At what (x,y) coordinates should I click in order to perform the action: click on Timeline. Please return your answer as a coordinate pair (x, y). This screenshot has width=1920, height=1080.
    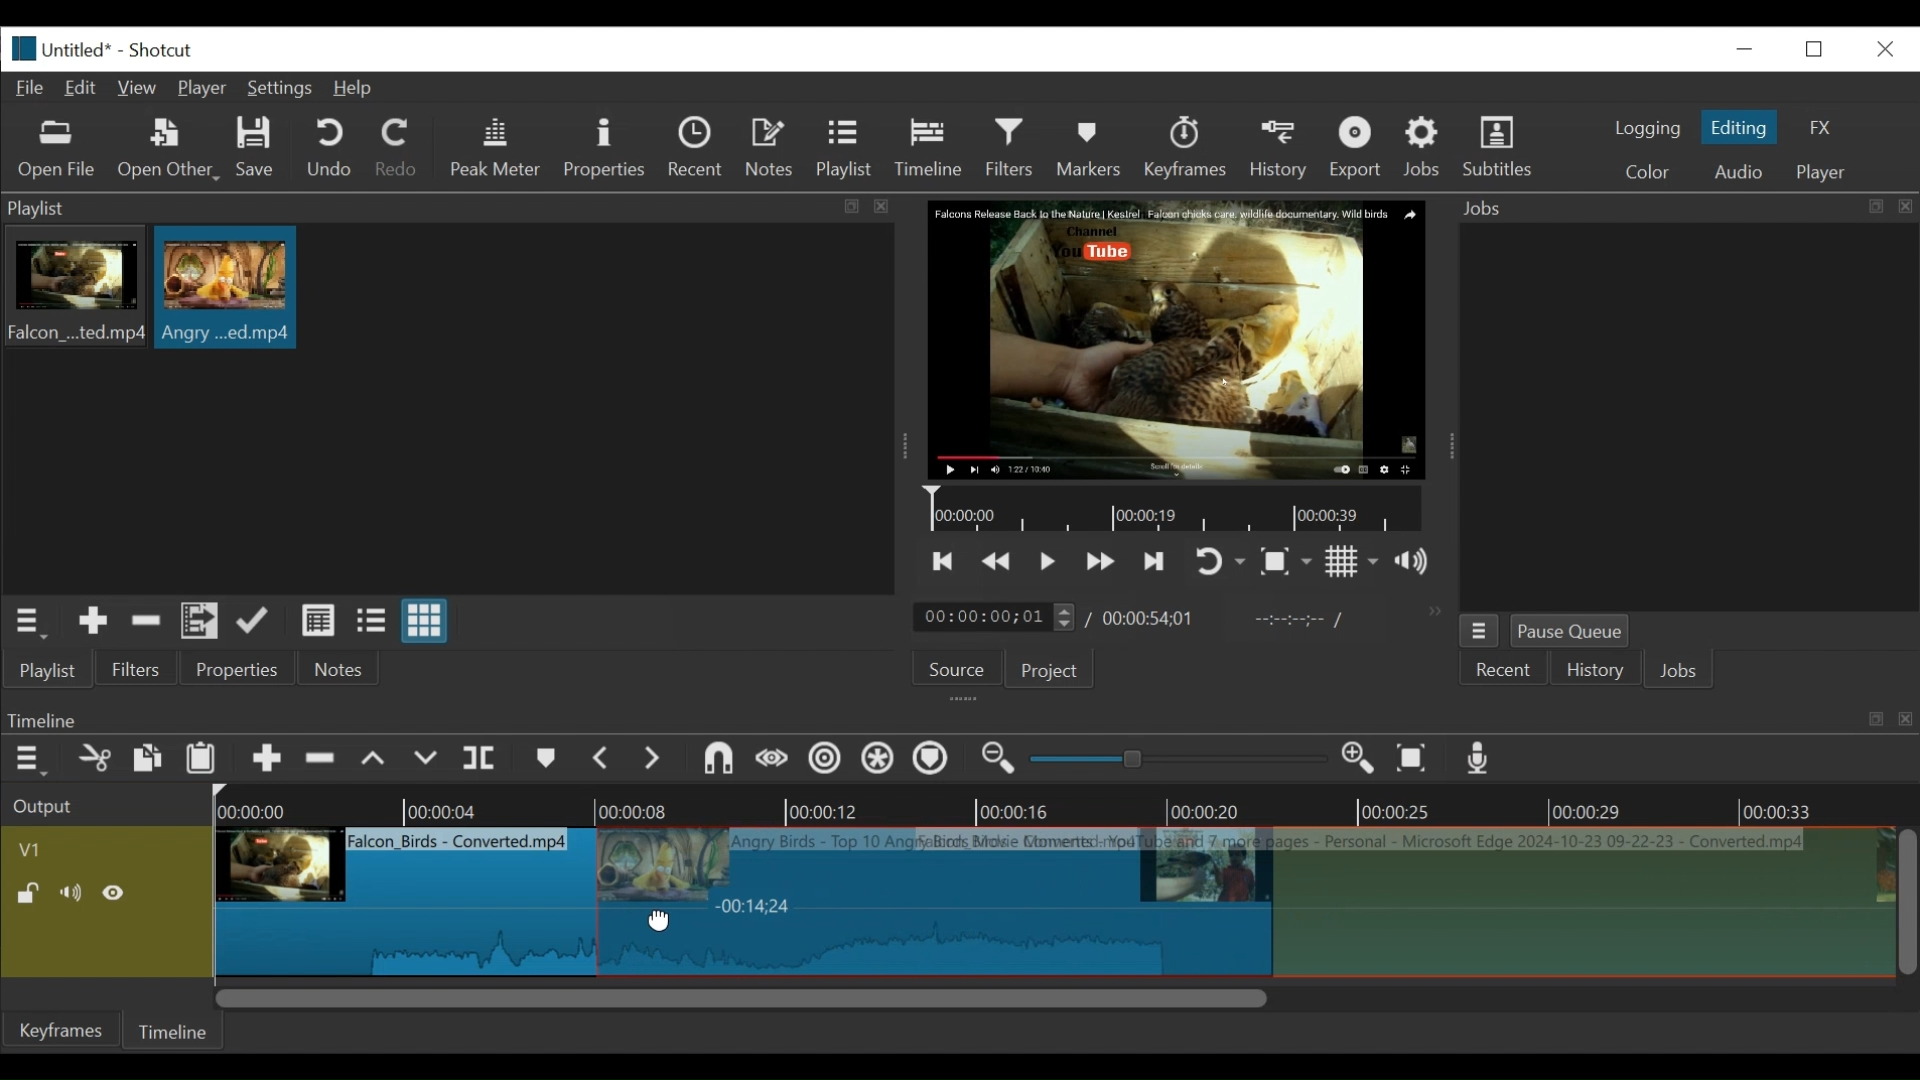
    Looking at the image, I should click on (1579, 903).